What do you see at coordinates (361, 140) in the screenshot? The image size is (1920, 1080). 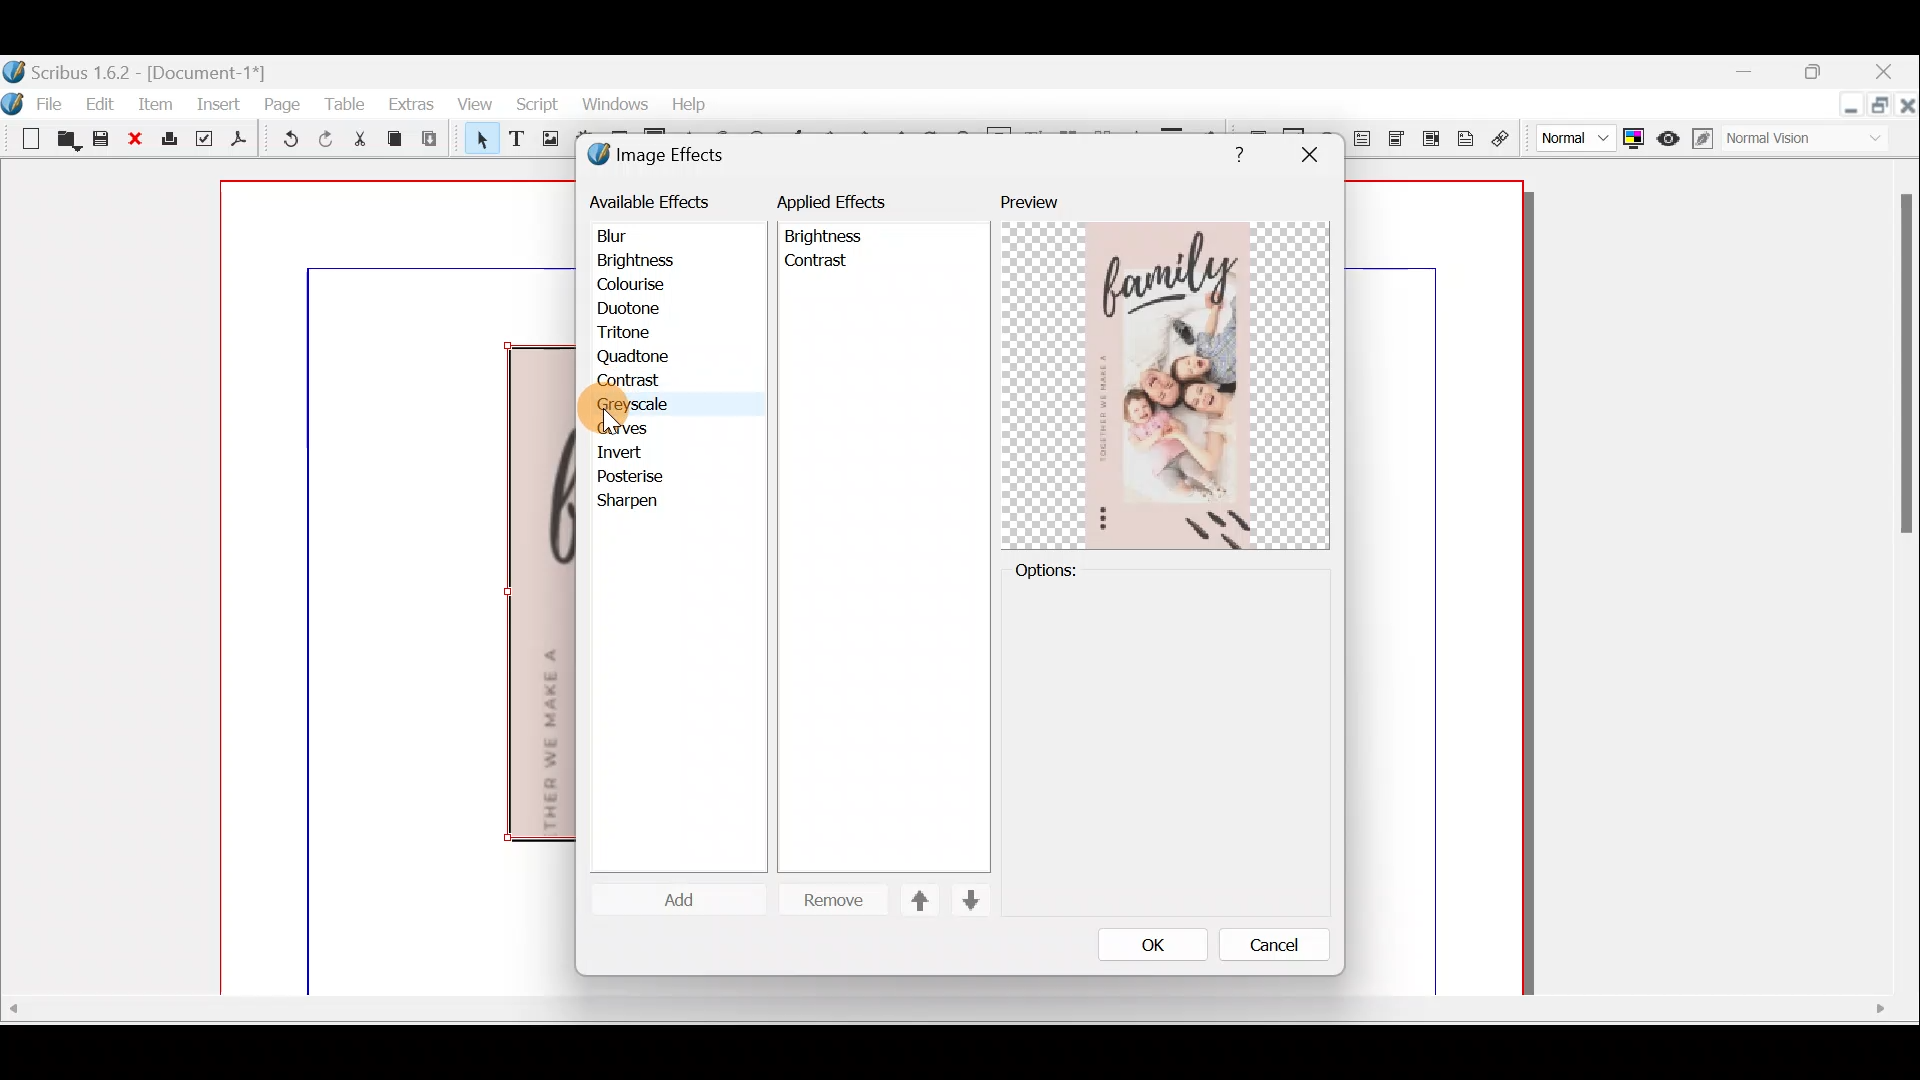 I see `Cut` at bounding box center [361, 140].